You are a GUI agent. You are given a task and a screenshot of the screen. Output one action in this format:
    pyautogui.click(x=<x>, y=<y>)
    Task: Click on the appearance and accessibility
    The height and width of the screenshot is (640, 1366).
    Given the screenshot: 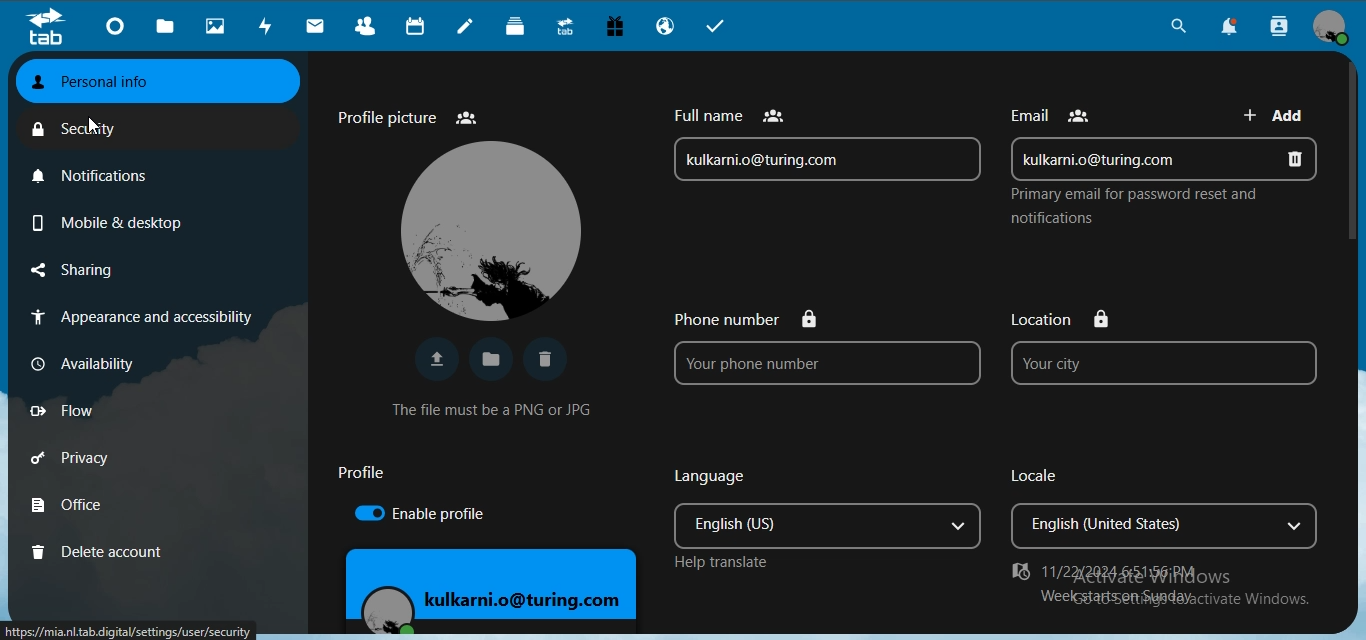 What is the action you would take?
    pyautogui.click(x=138, y=319)
    